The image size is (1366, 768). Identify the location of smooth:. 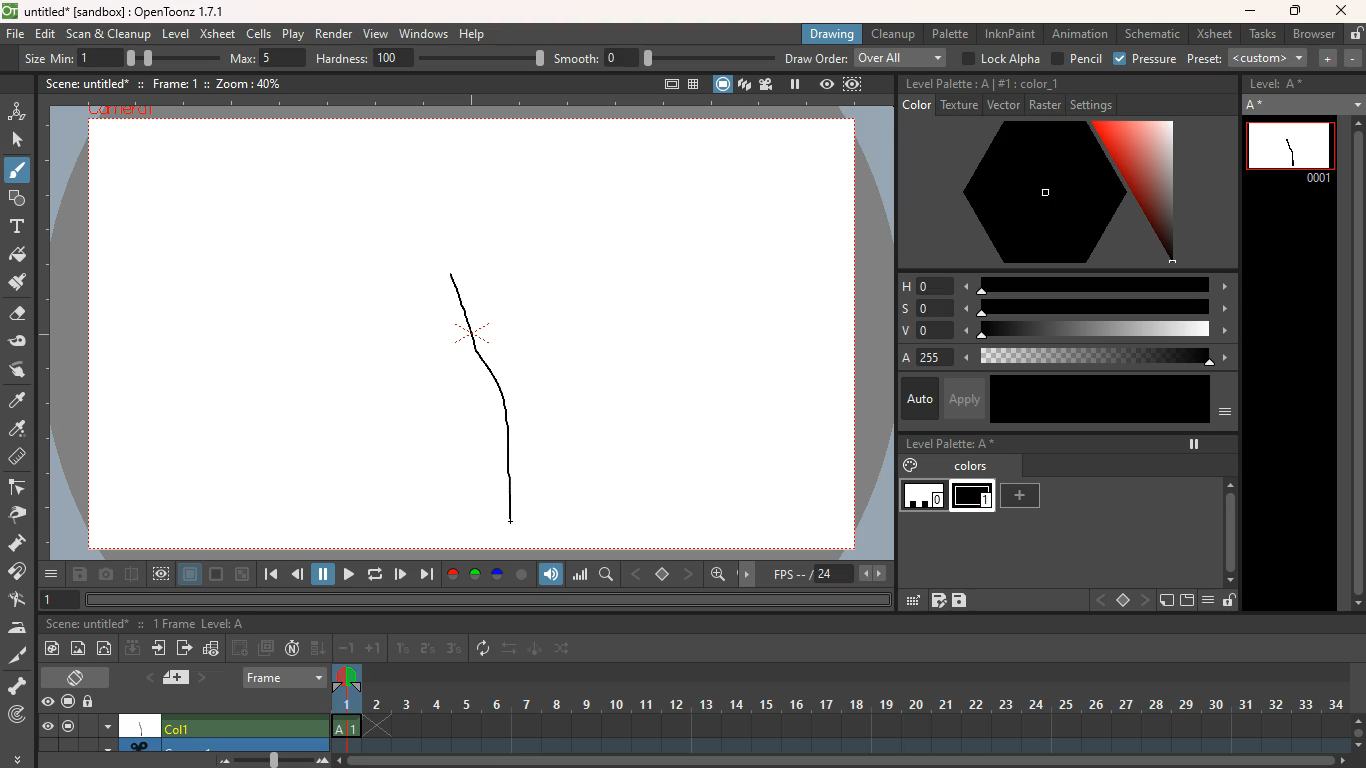
(663, 58).